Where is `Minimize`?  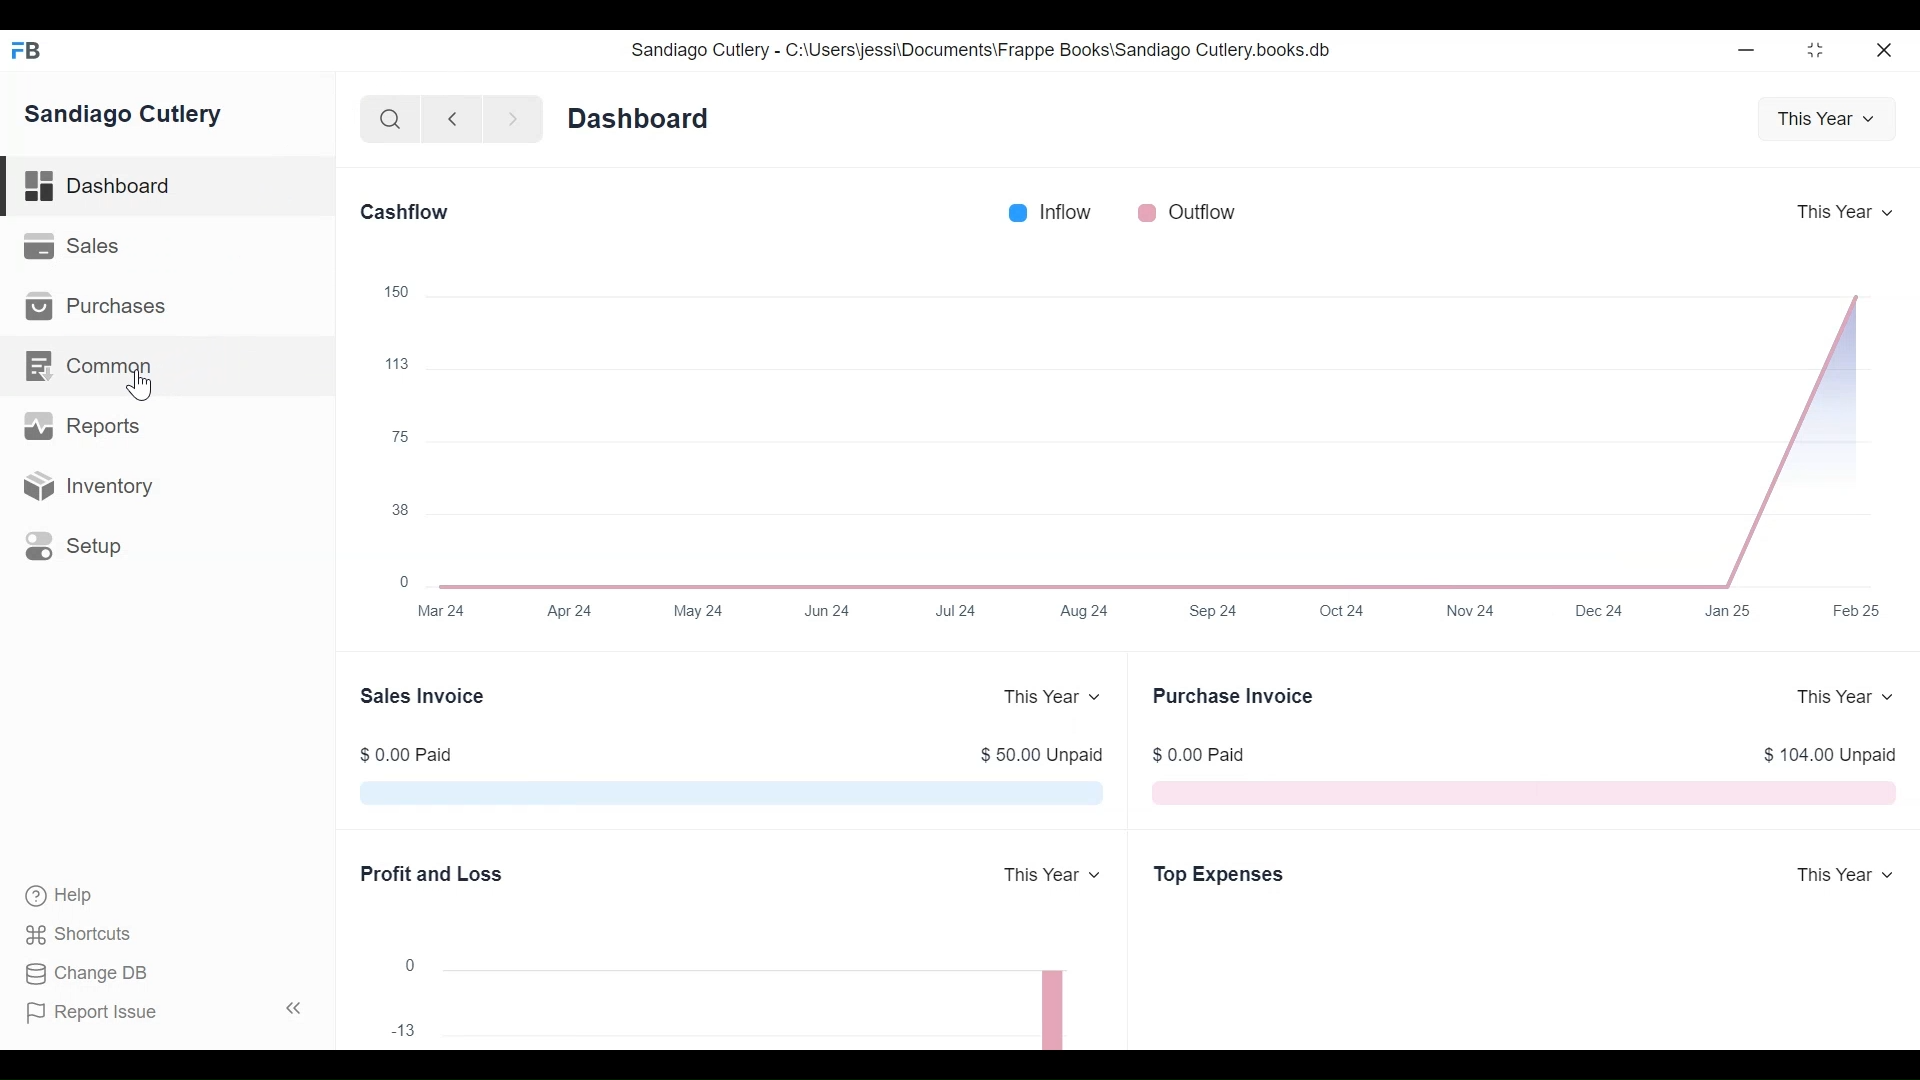 Minimize is located at coordinates (1749, 51).